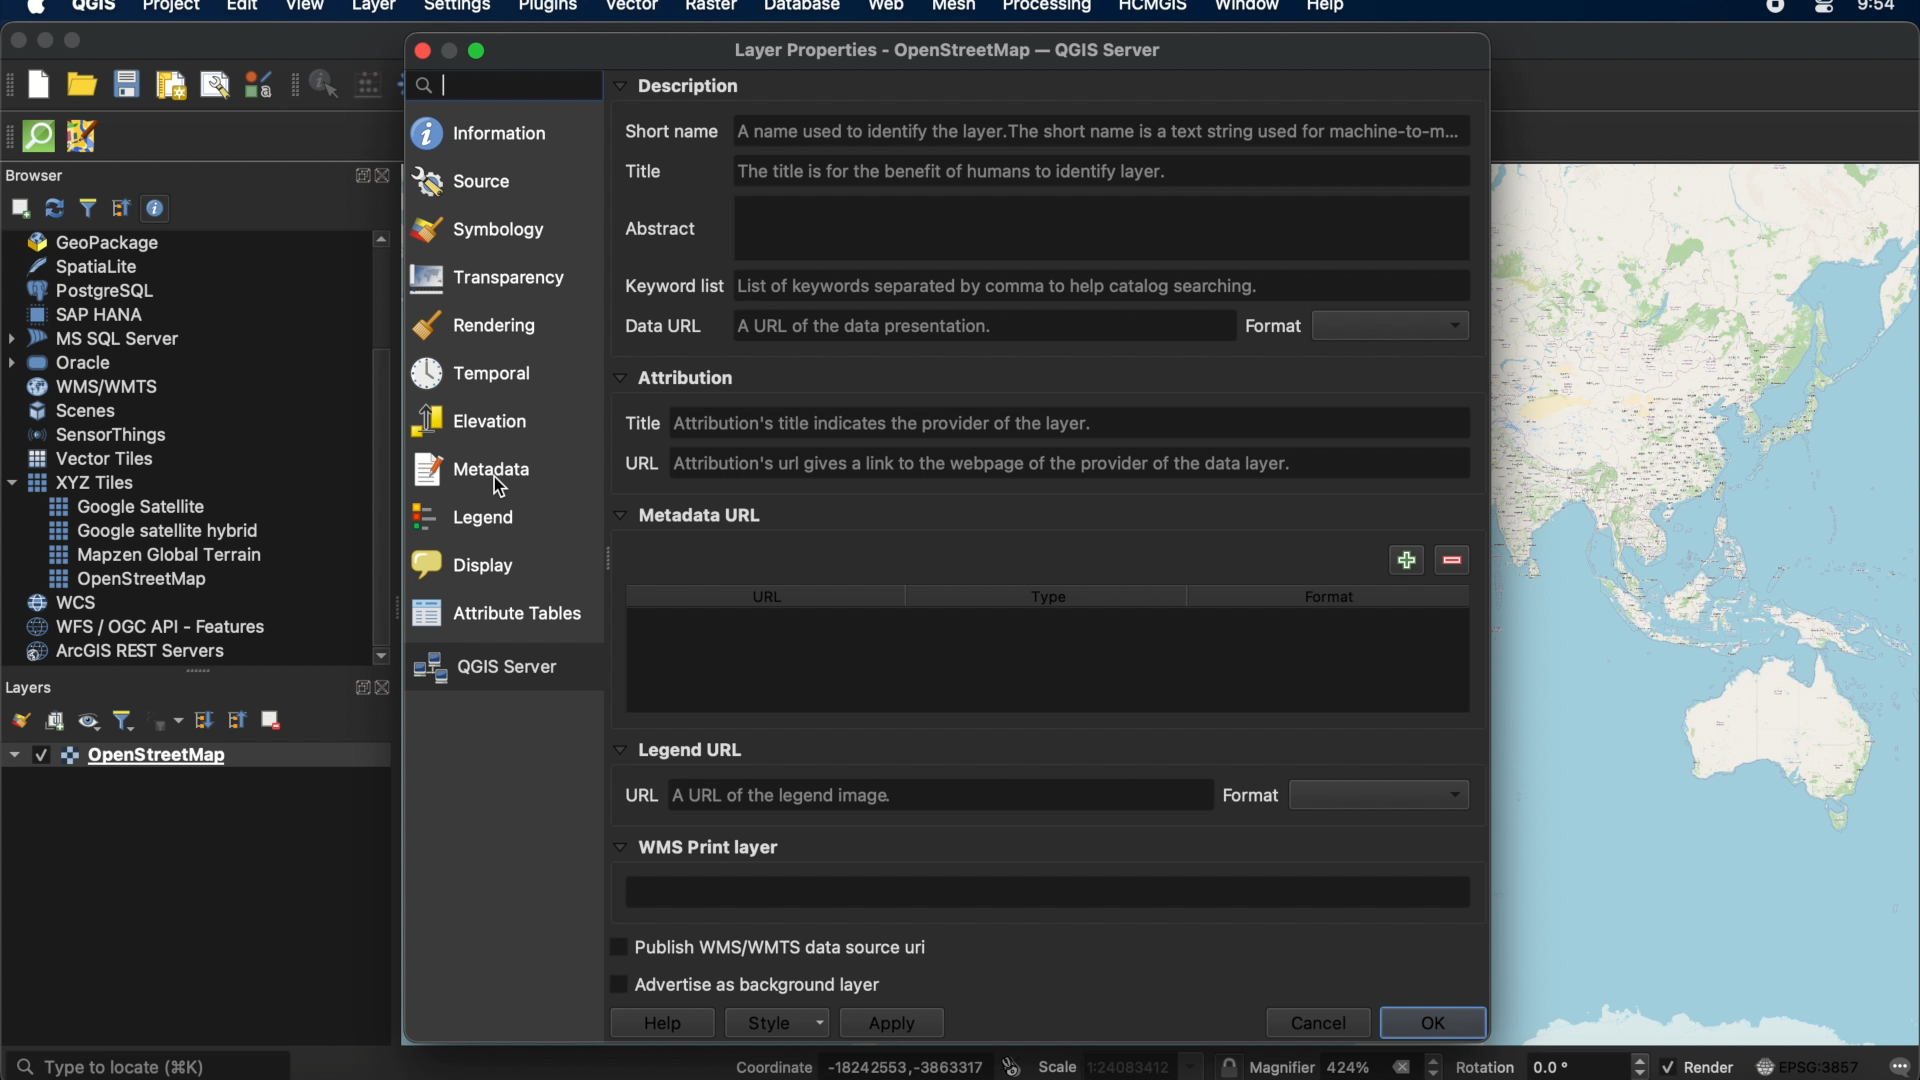  Describe the element at coordinates (370, 10) in the screenshot. I see `LAYER` at that location.